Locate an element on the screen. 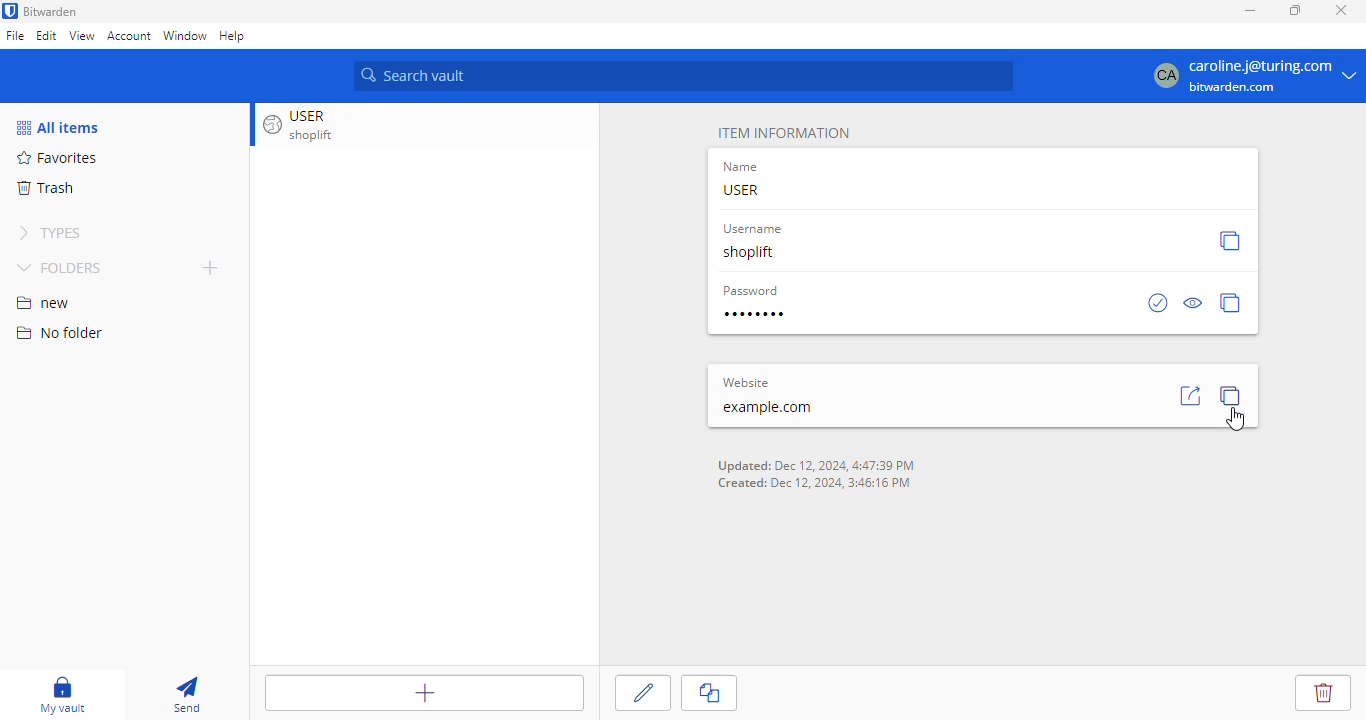 The height and width of the screenshot is (720, 1366). send is located at coordinates (187, 694).